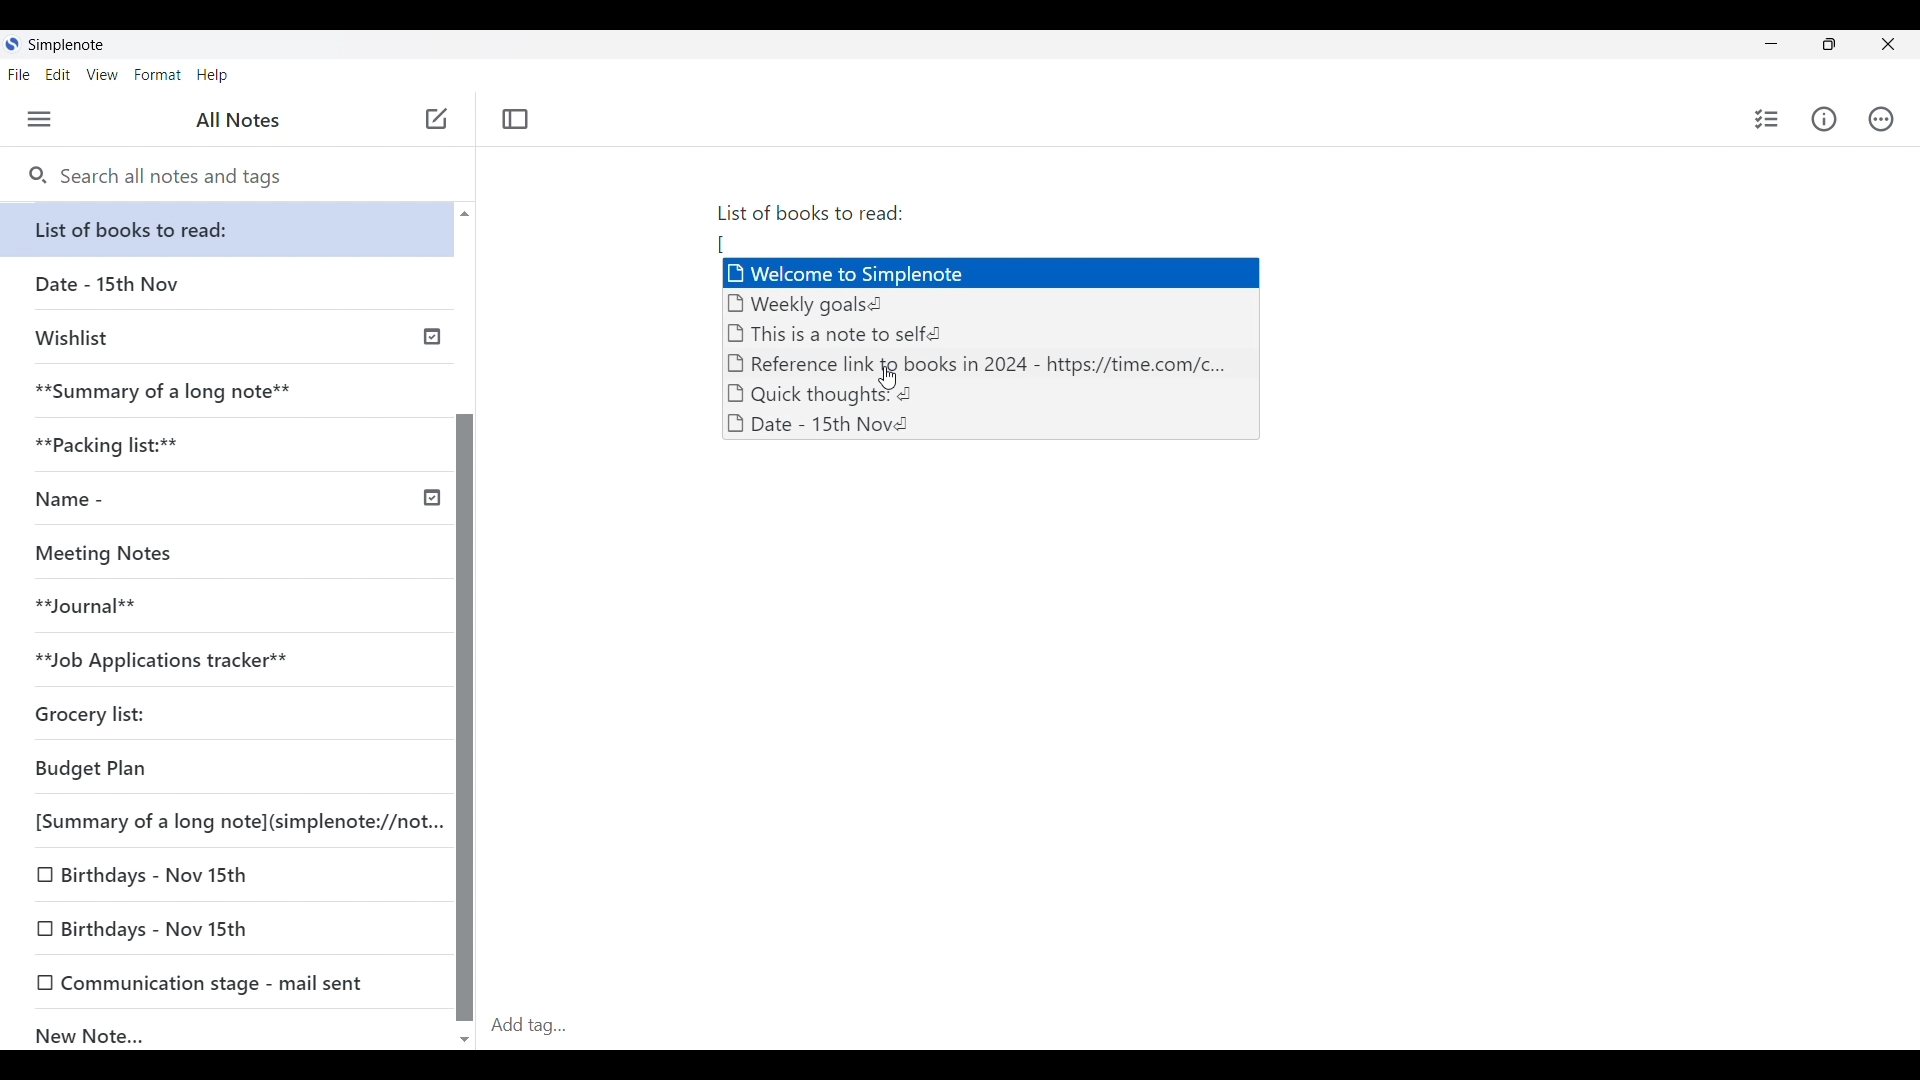  I want to click on Name -, so click(234, 501).